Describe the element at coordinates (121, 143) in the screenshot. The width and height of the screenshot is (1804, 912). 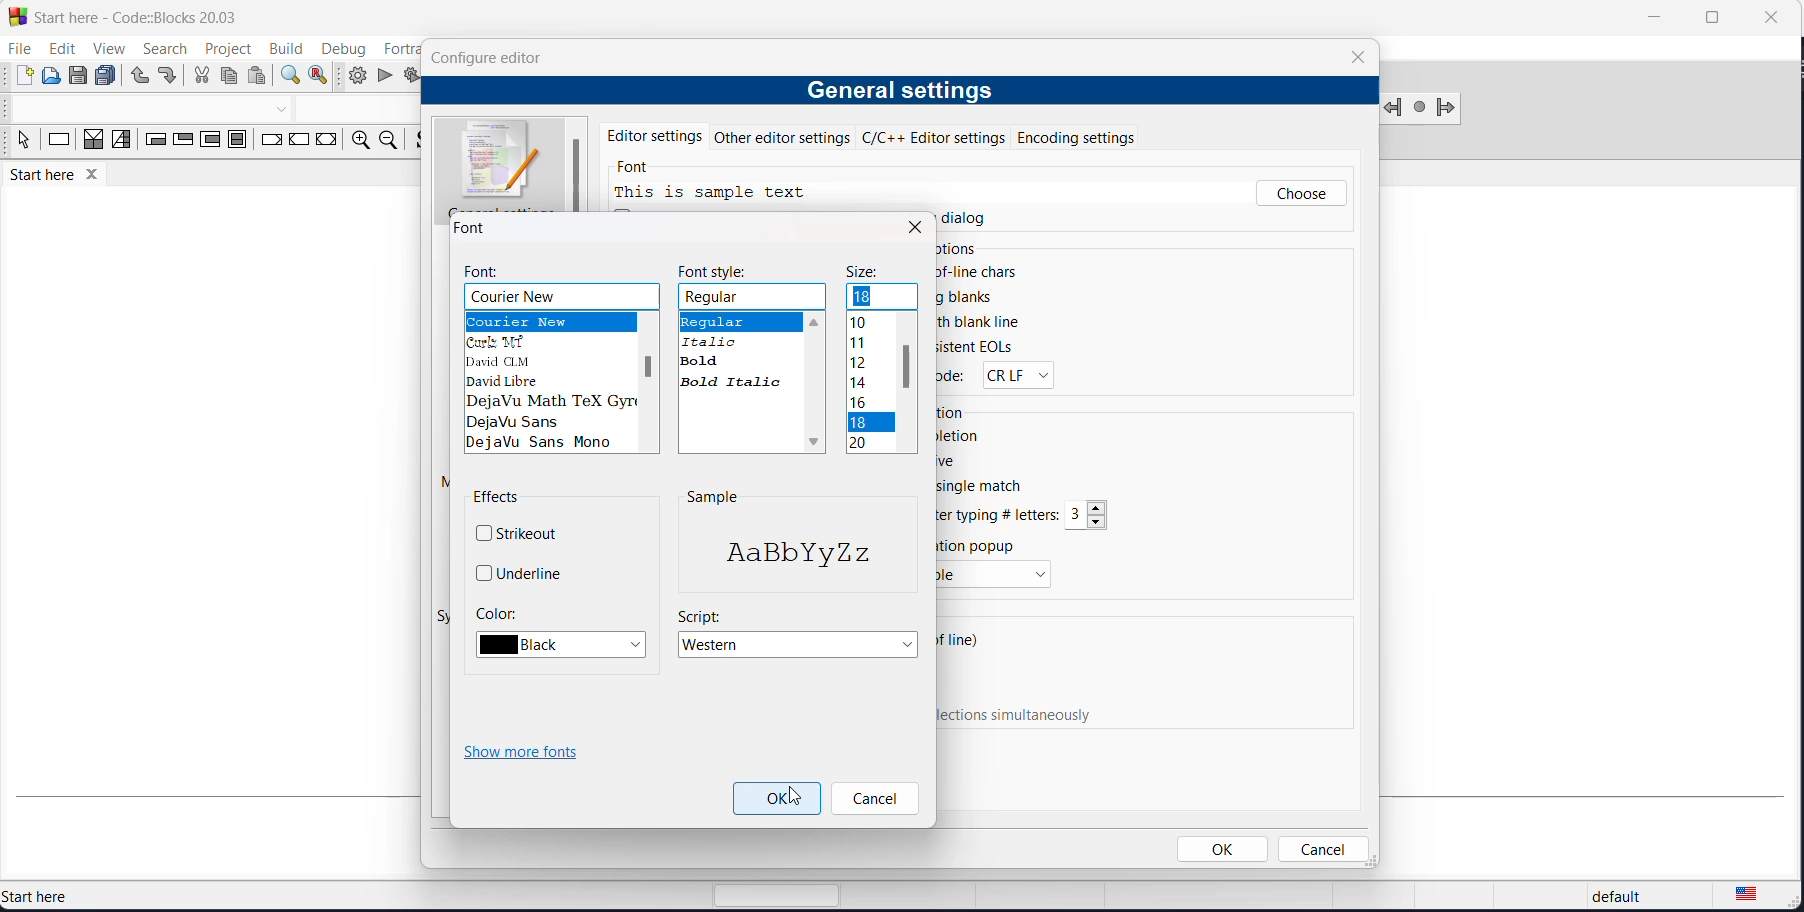
I see `selection` at that location.